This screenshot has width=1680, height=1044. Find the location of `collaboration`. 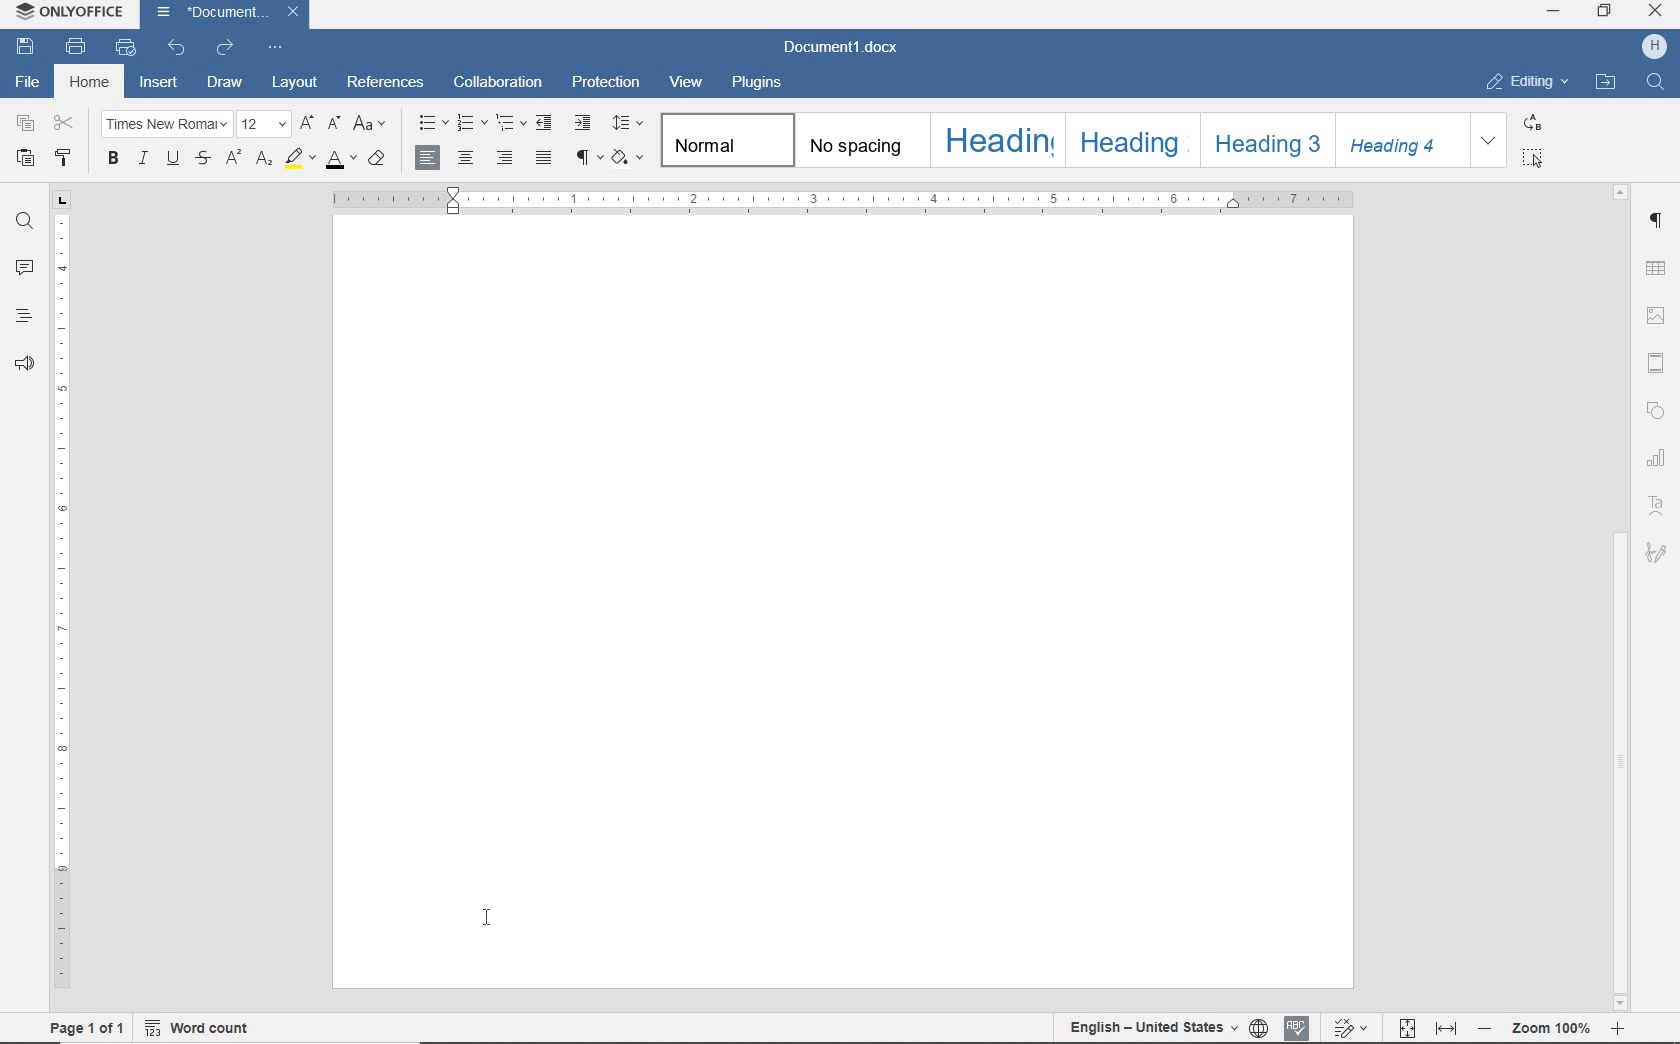

collaboration is located at coordinates (495, 84).